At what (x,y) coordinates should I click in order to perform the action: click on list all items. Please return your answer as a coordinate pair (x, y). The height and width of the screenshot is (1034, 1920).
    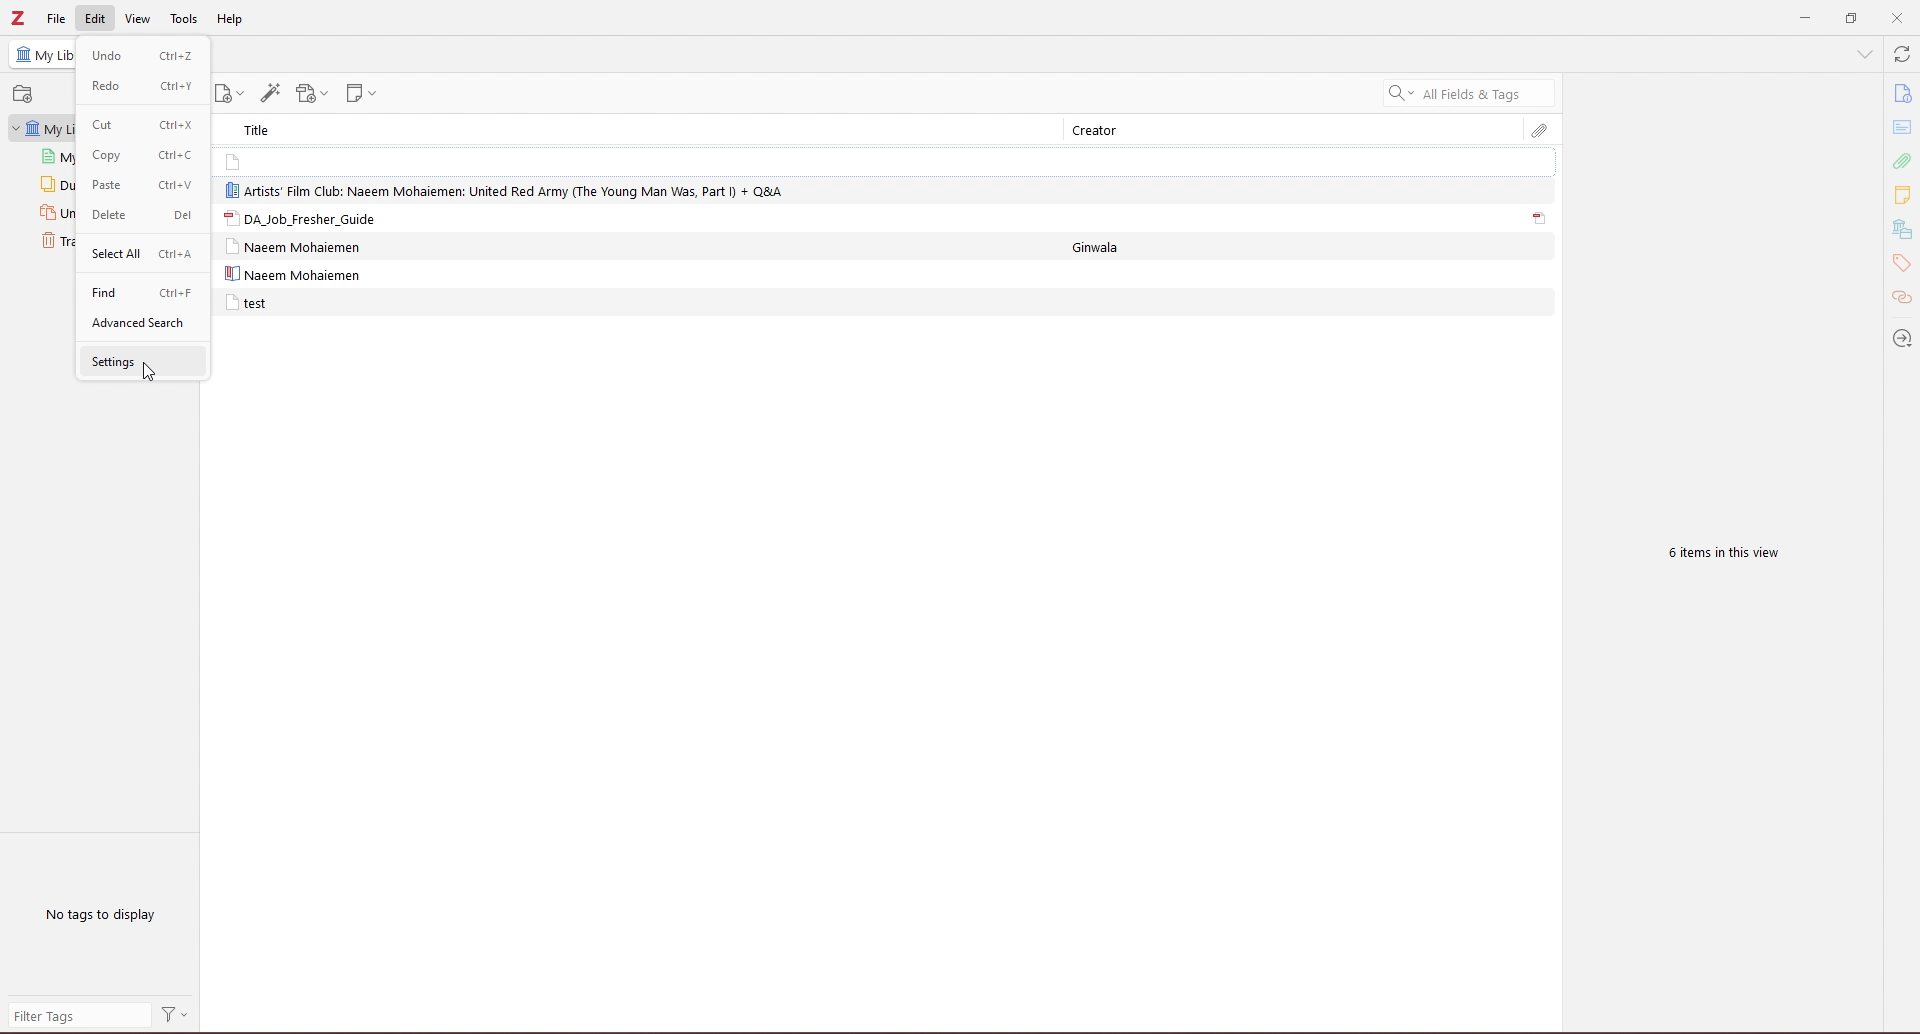
    Looking at the image, I should click on (1864, 54).